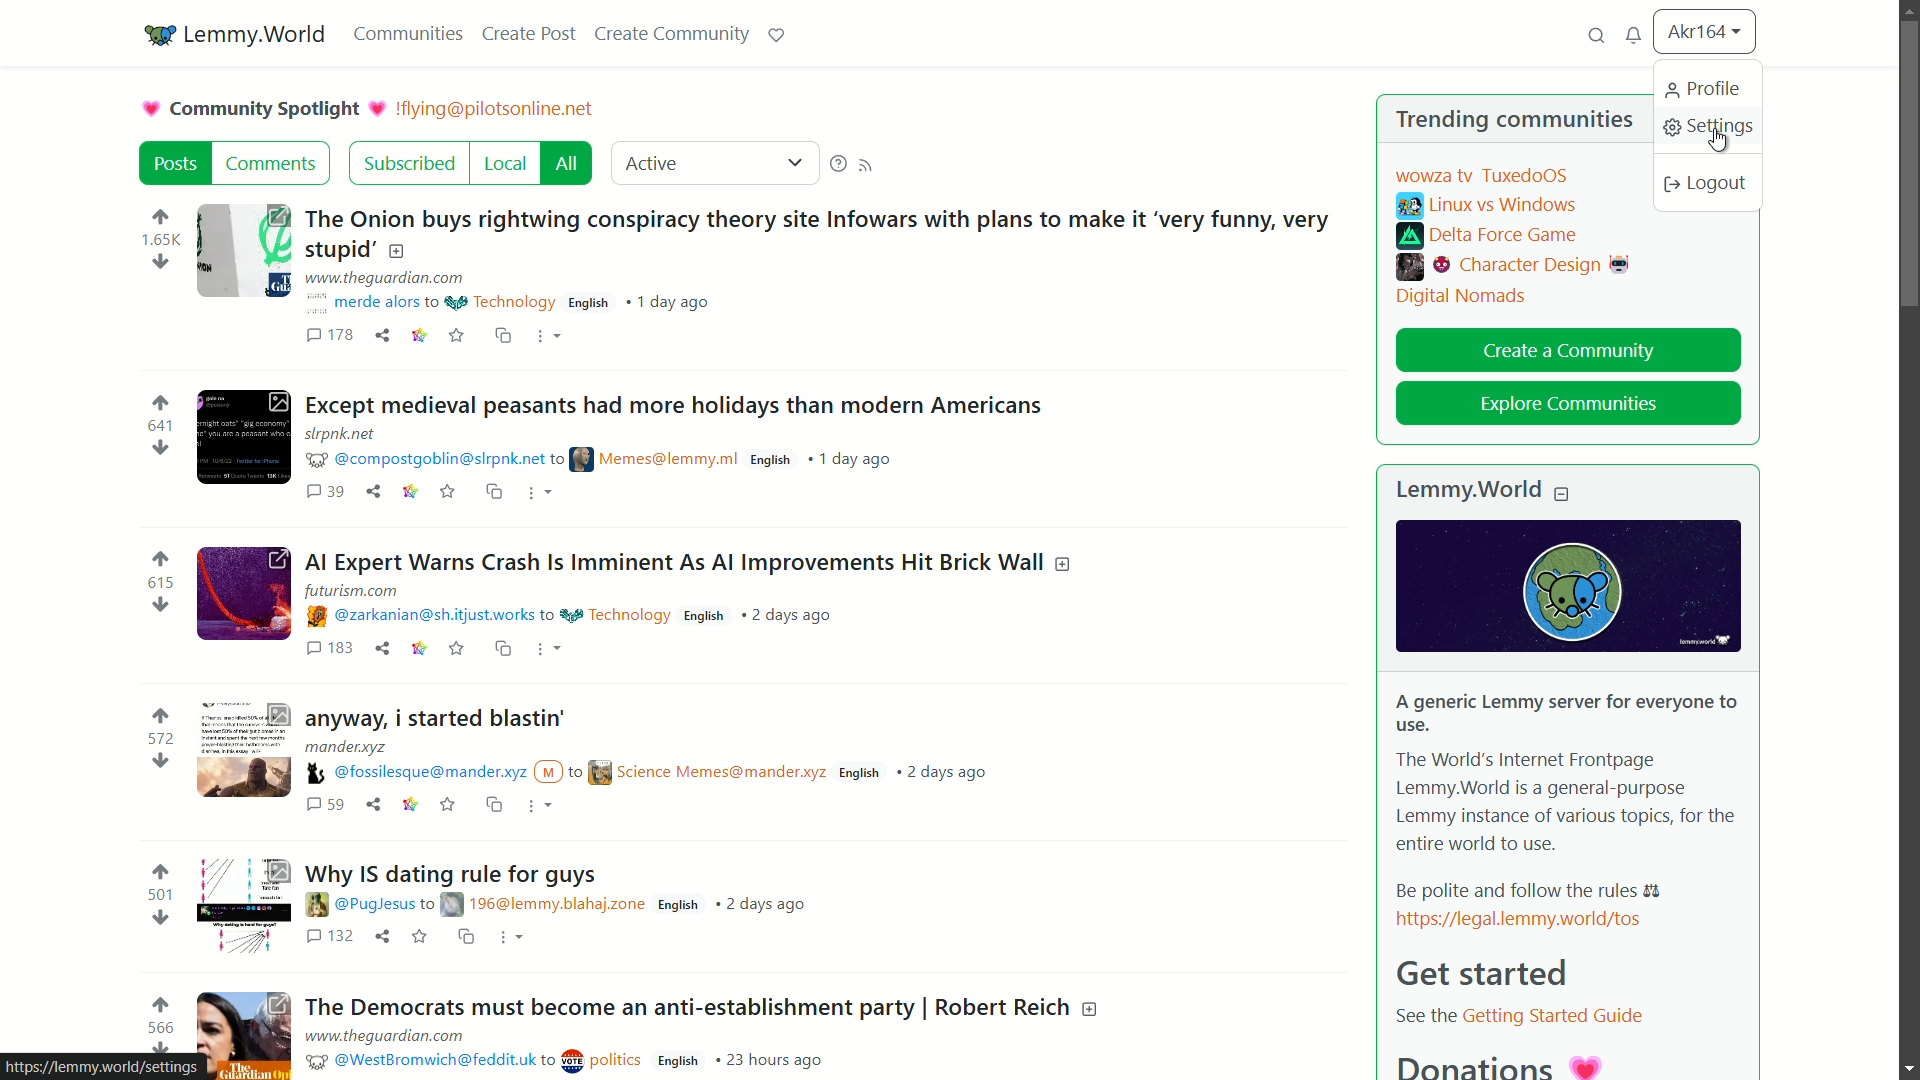 This screenshot has width=1920, height=1080. What do you see at coordinates (1702, 86) in the screenshot?
I see `profile` at bounding box center [1702, 86].